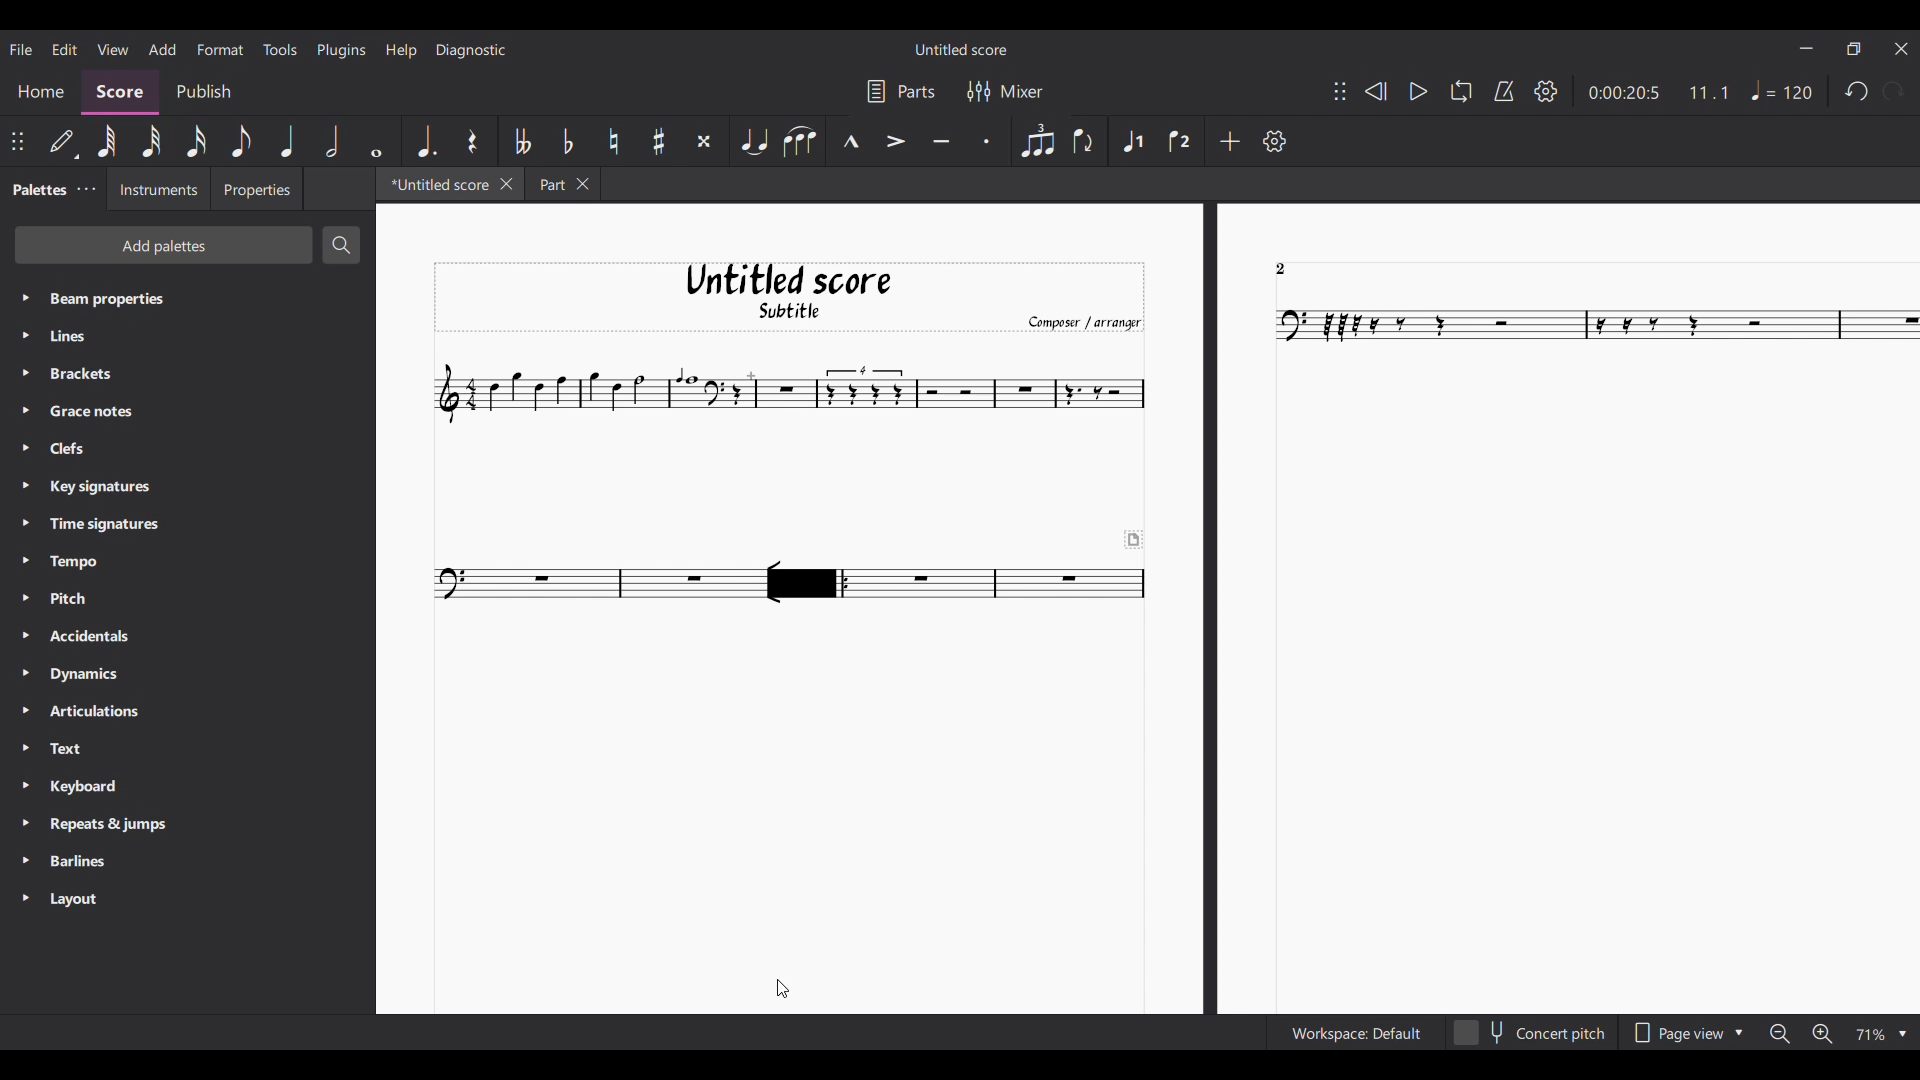 This screenshot has width=1920, height=1080. Describe the element at coordinates (613, 141) in the screenshot. I see `Toggle natural` at that location.